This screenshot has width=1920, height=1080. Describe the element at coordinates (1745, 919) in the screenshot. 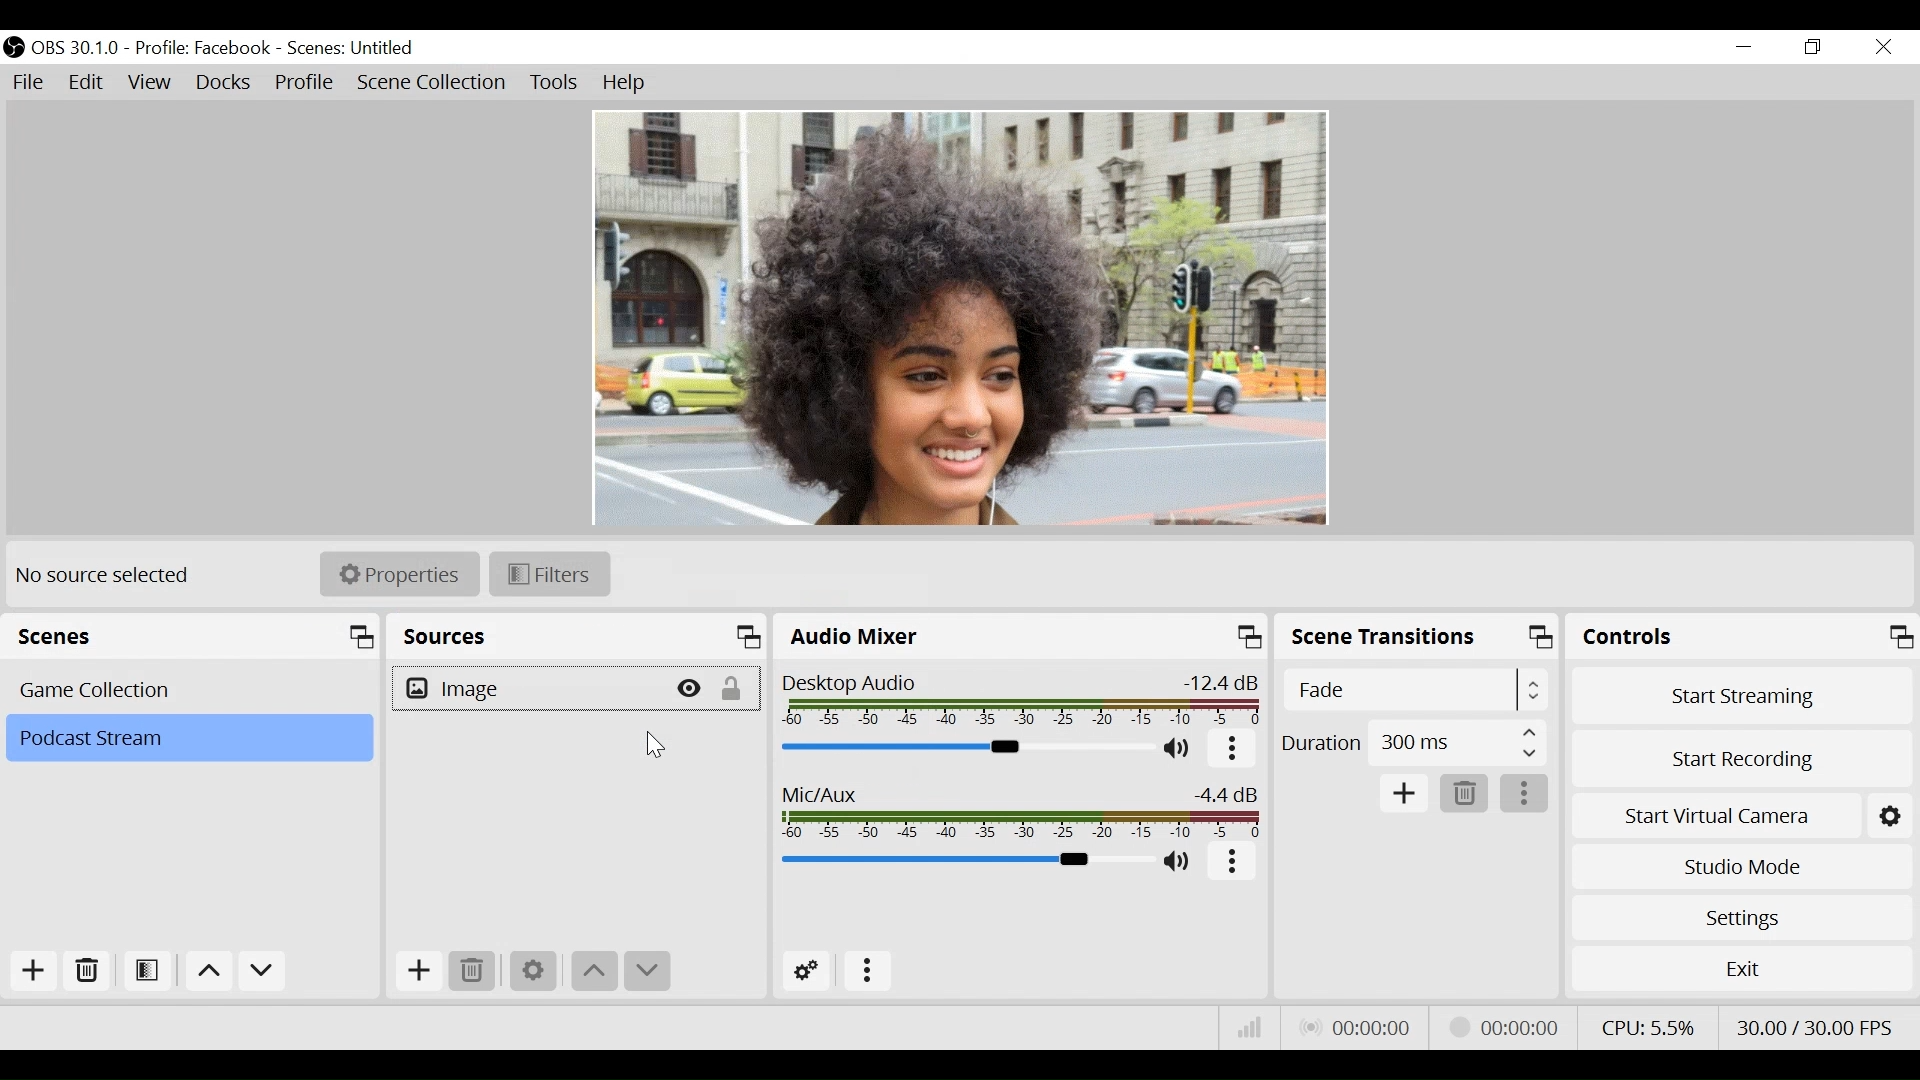

I see `Settings` at that location.